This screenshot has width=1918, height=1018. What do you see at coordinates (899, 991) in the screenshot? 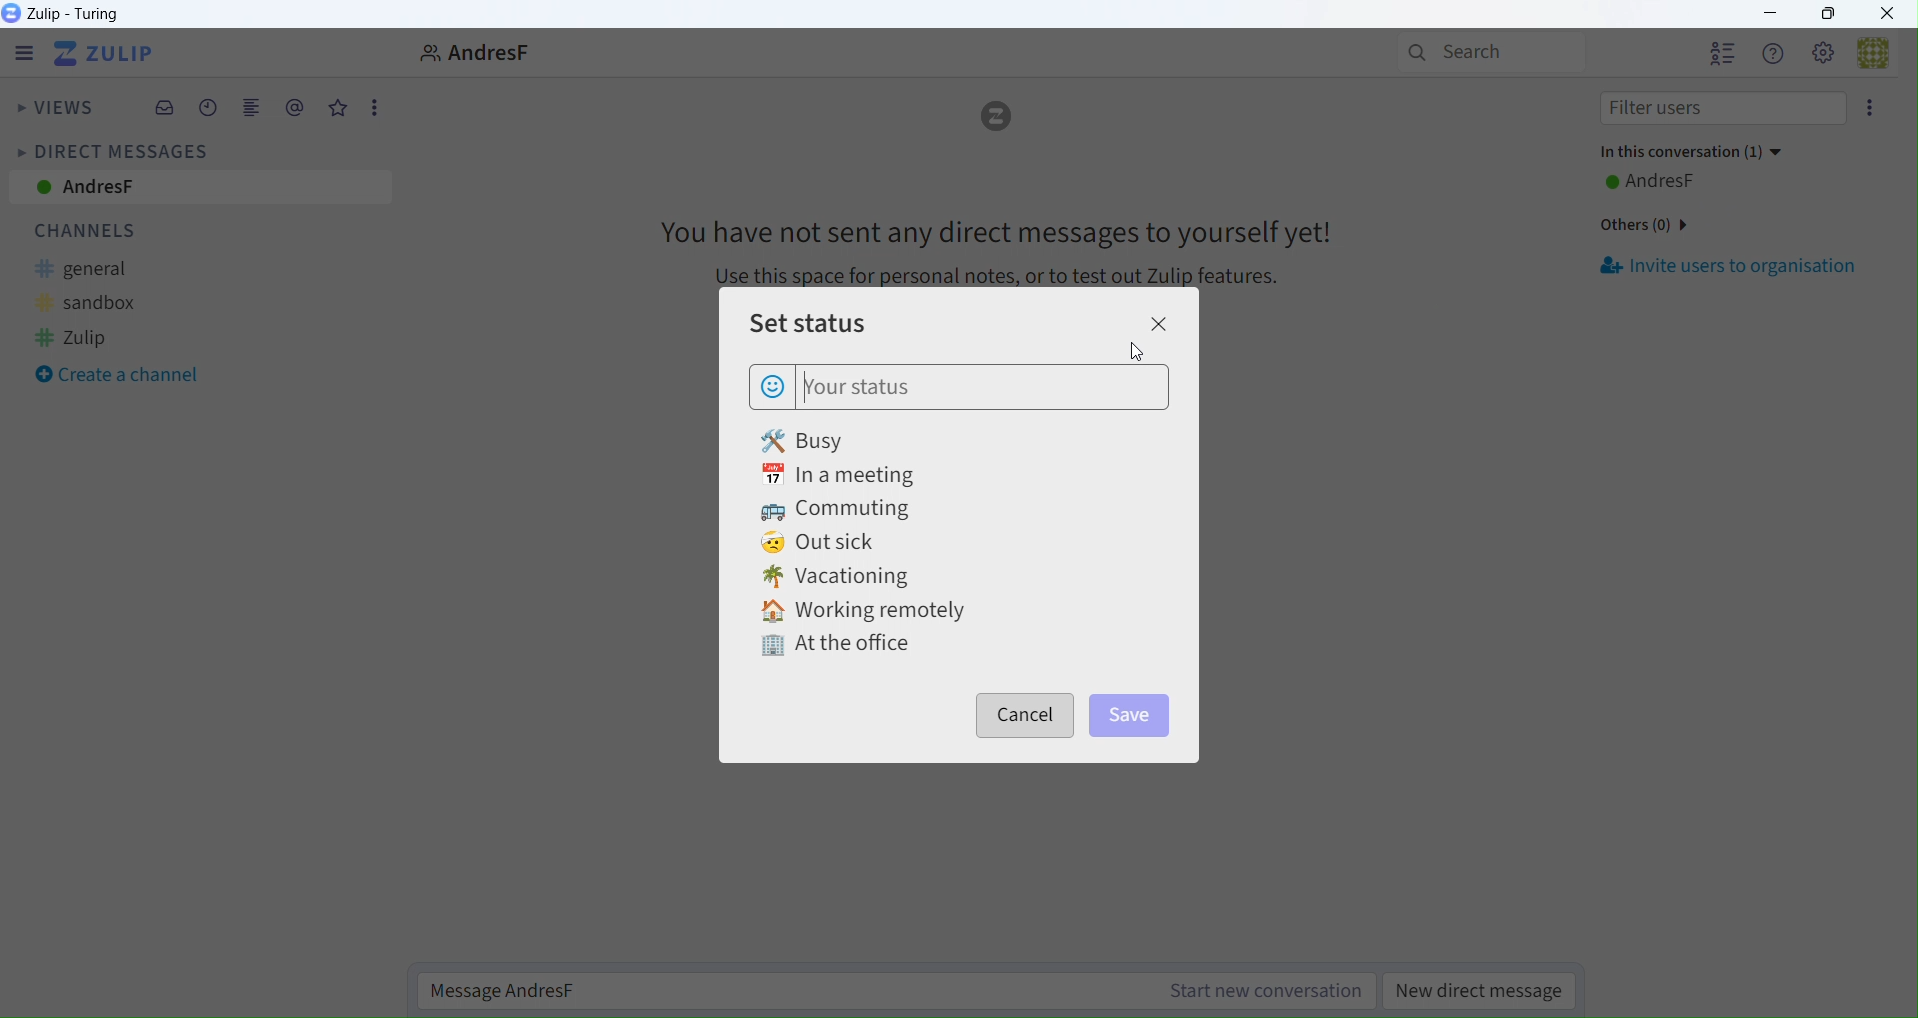
I see `Message AndresF` at bounding box center [899, 991].